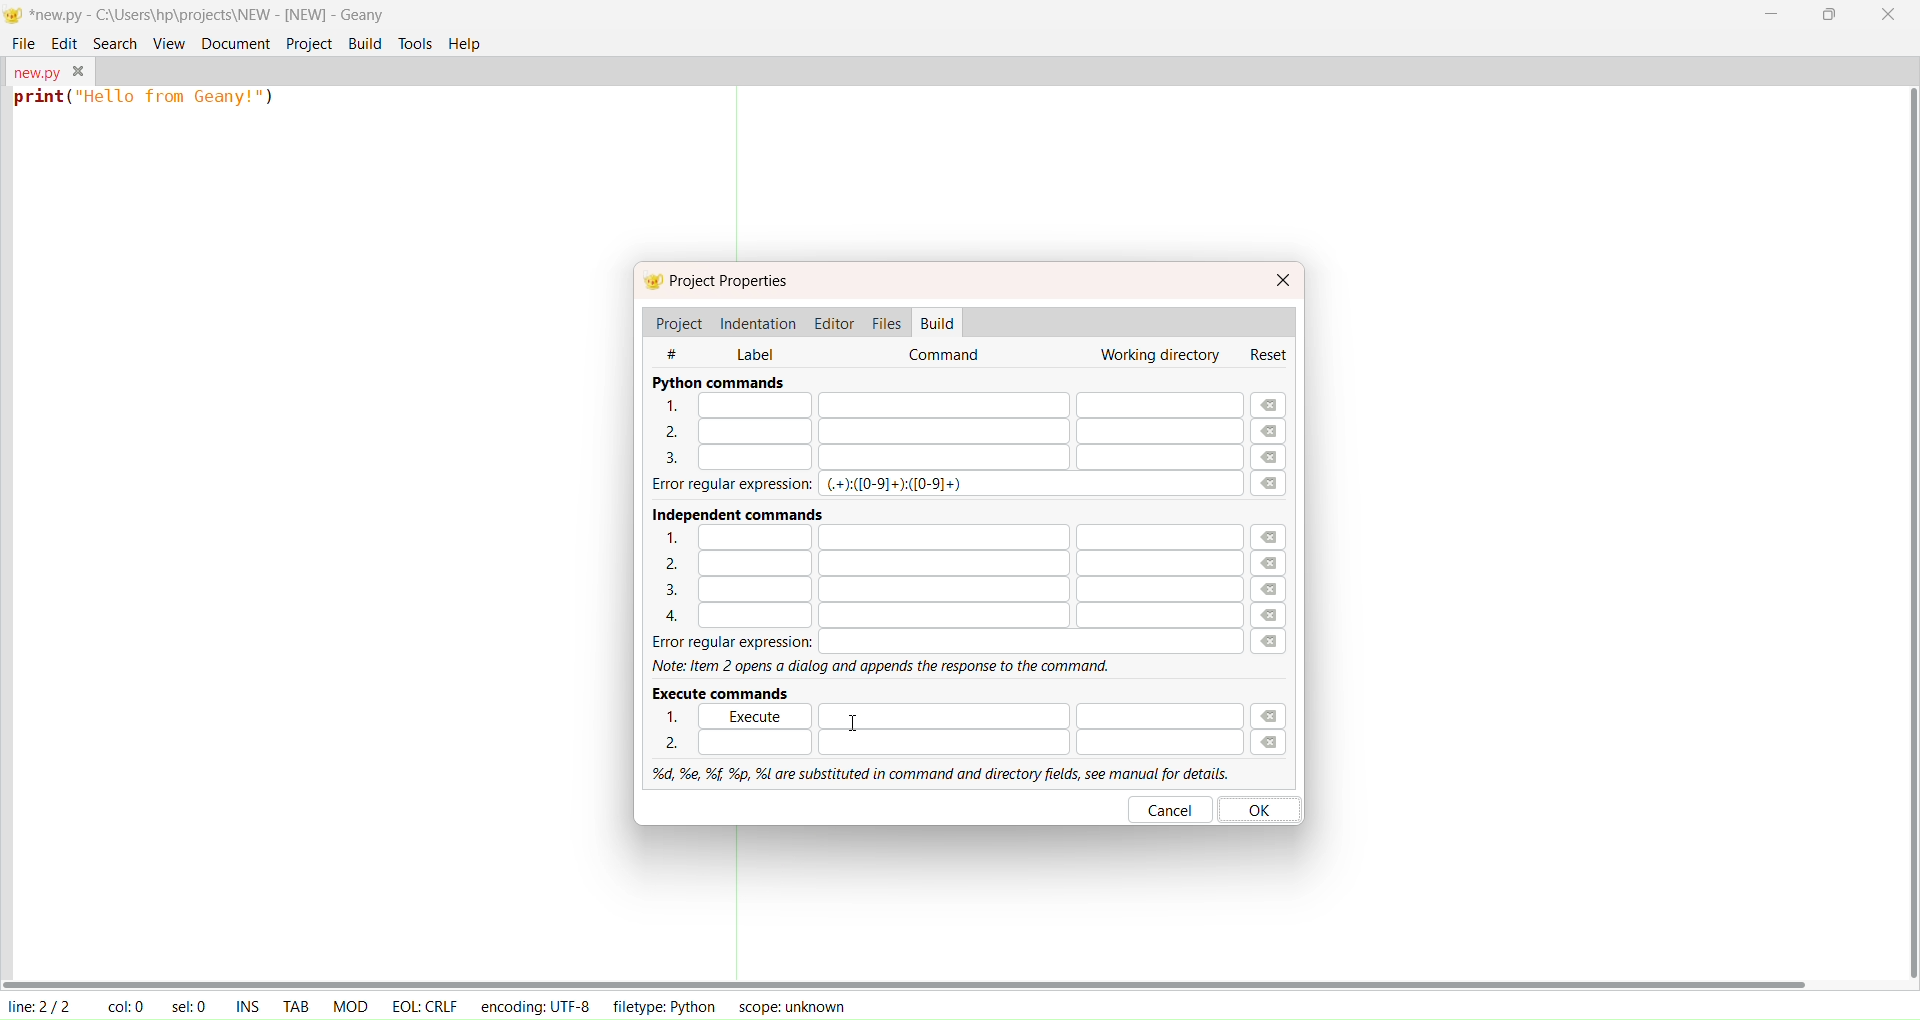 Image resolution: width=1920 pixels, height=1020 pixels. Describe the element at coordinates (886, 667) in the screenshot. I see `instruction` at that location.